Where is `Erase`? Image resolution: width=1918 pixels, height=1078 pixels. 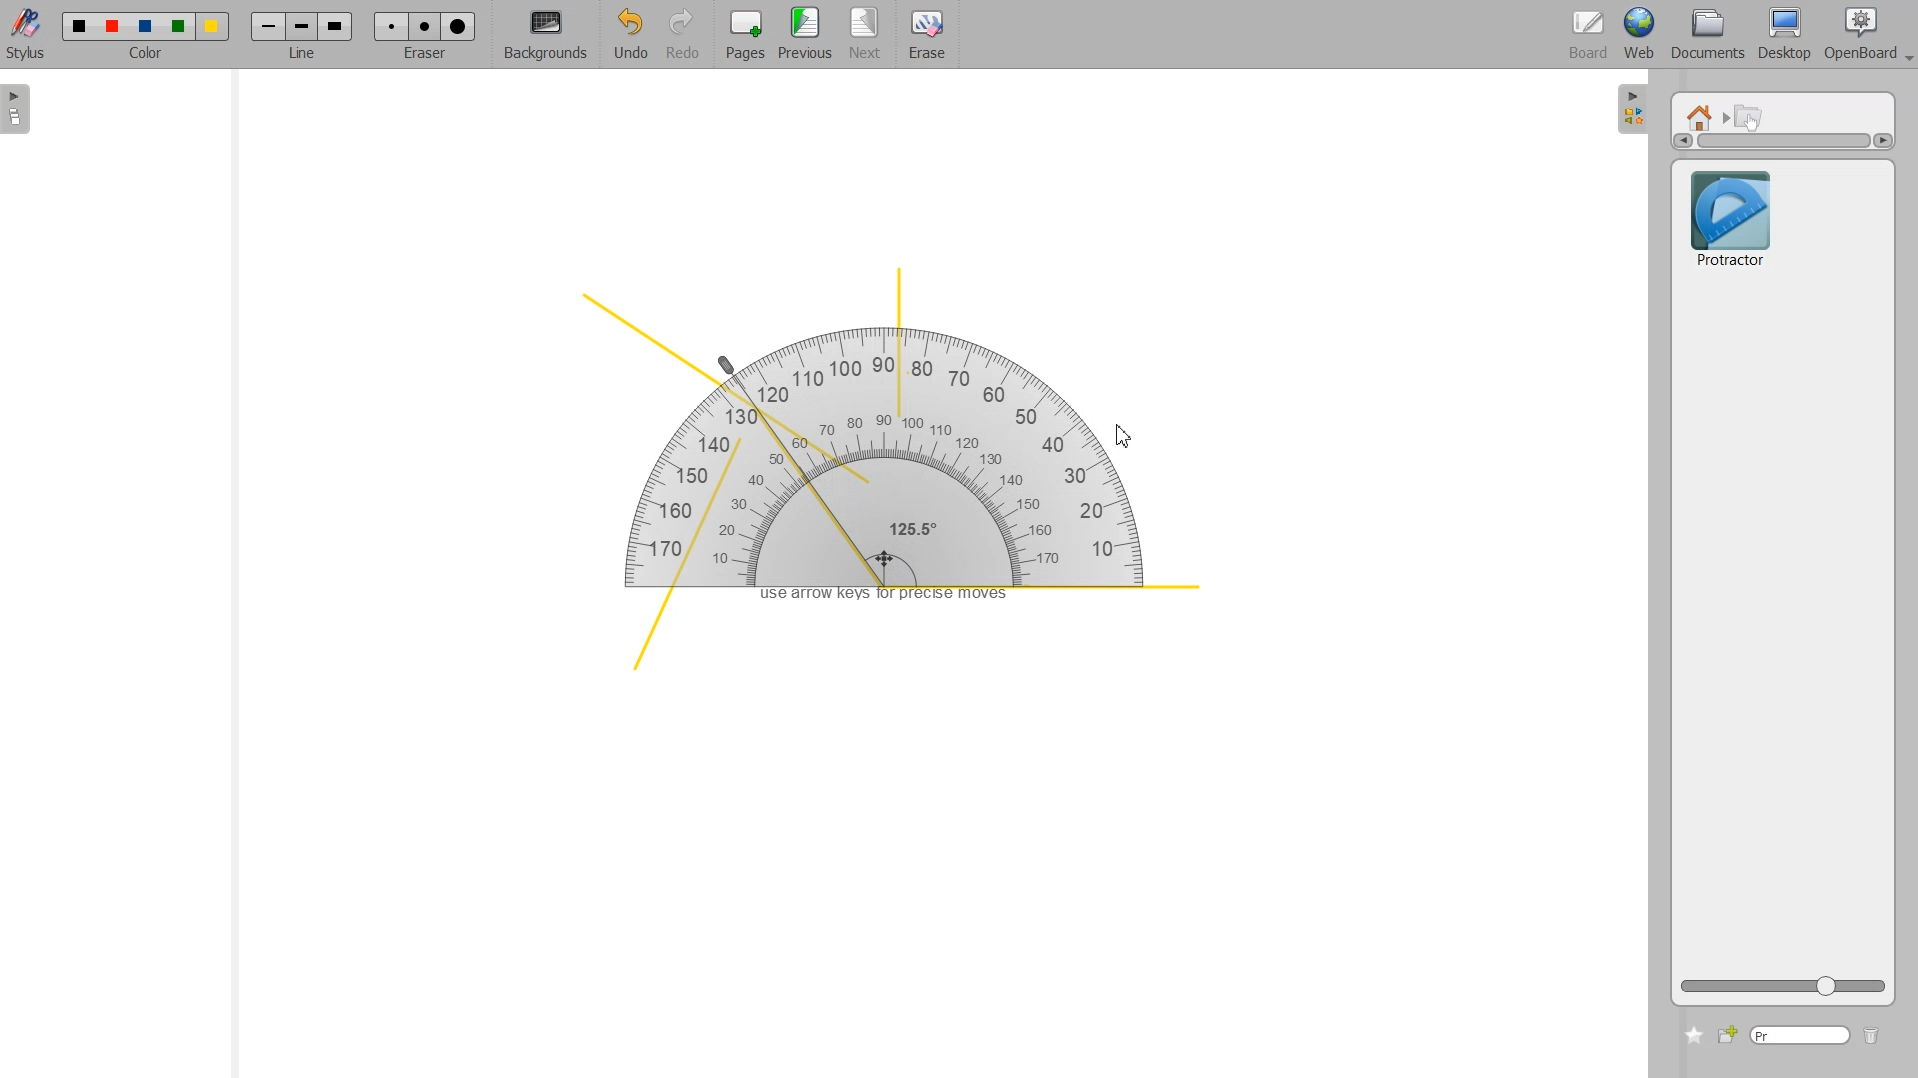 Erase is located at coordinates (926, 35).